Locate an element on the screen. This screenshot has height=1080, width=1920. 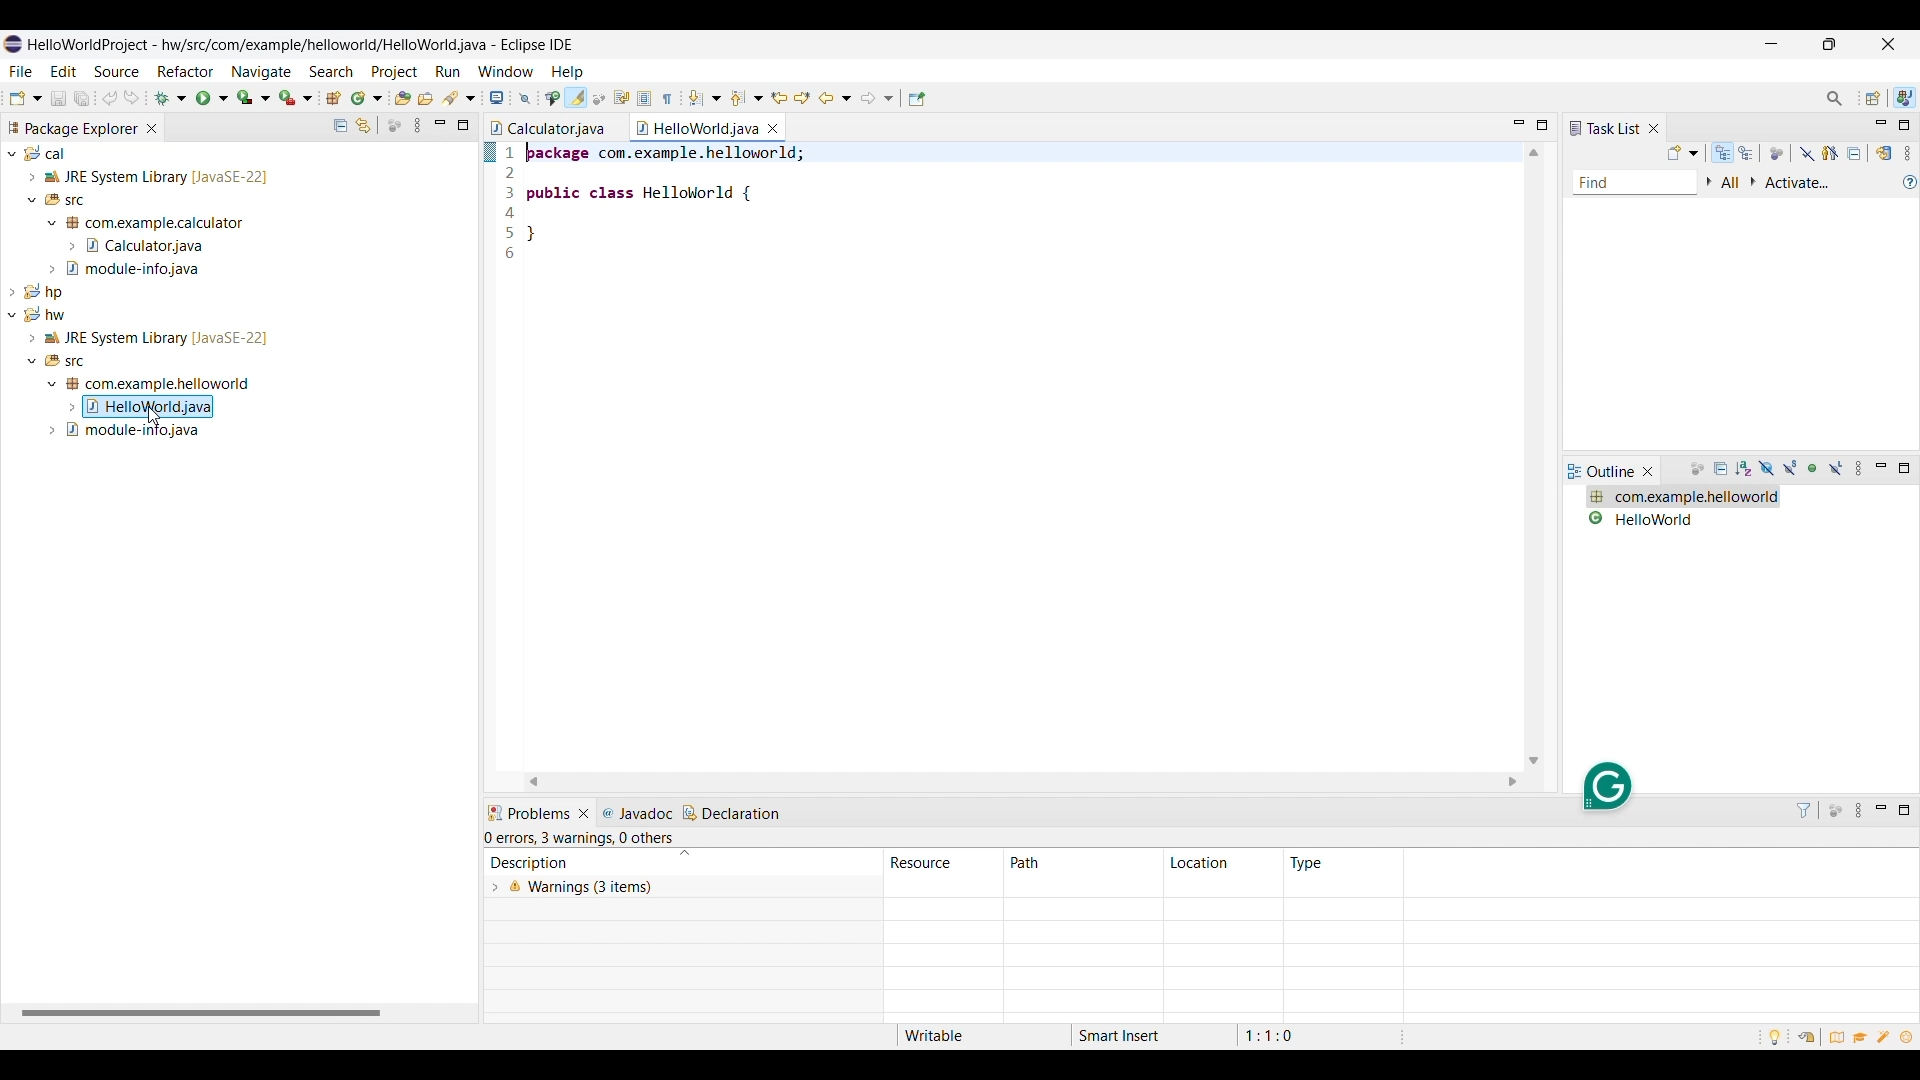
Horizontal slide bar is located at coordinates (201, 1014).